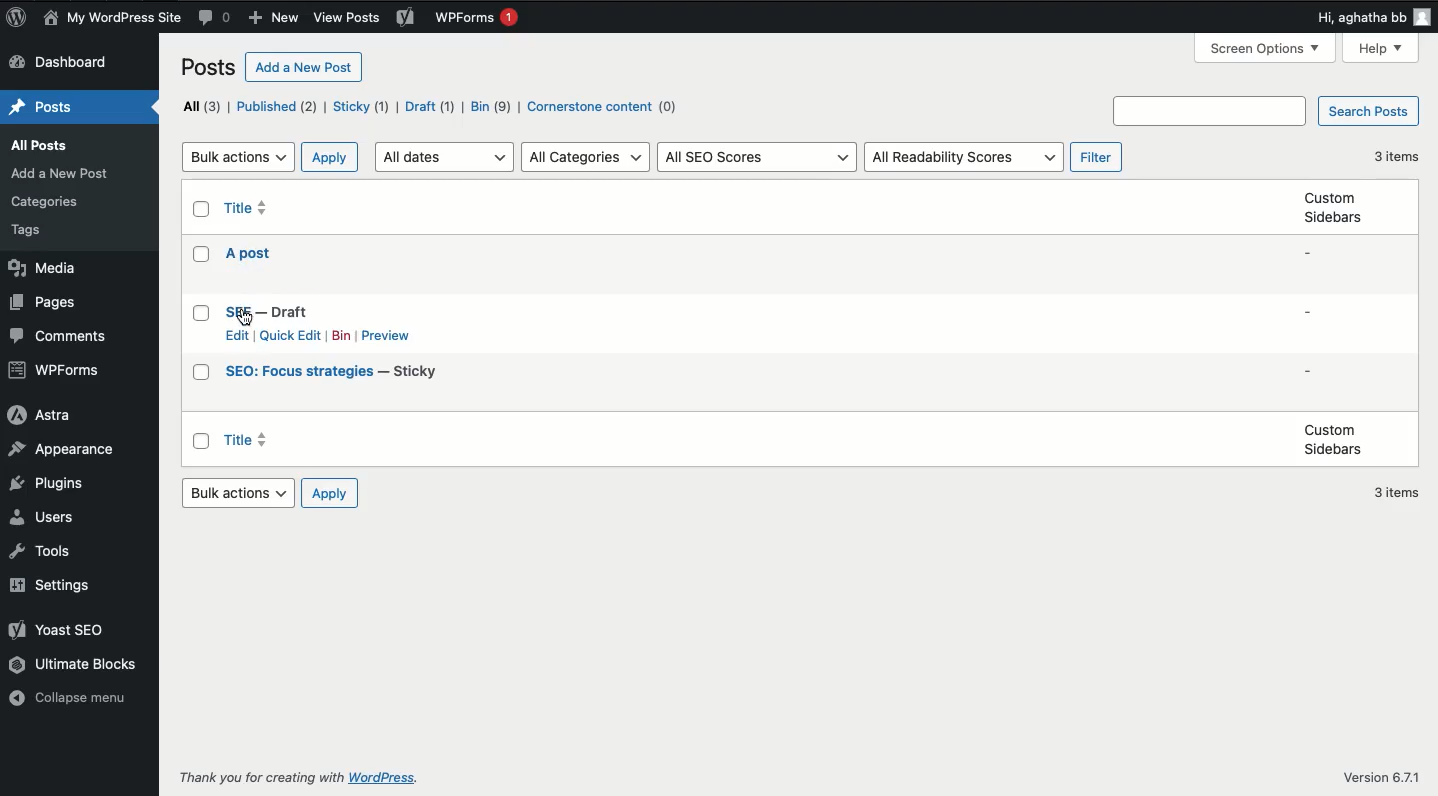  Describe the element at coordinates (35, 230) in the screenshot. I see `Tags` at that location.